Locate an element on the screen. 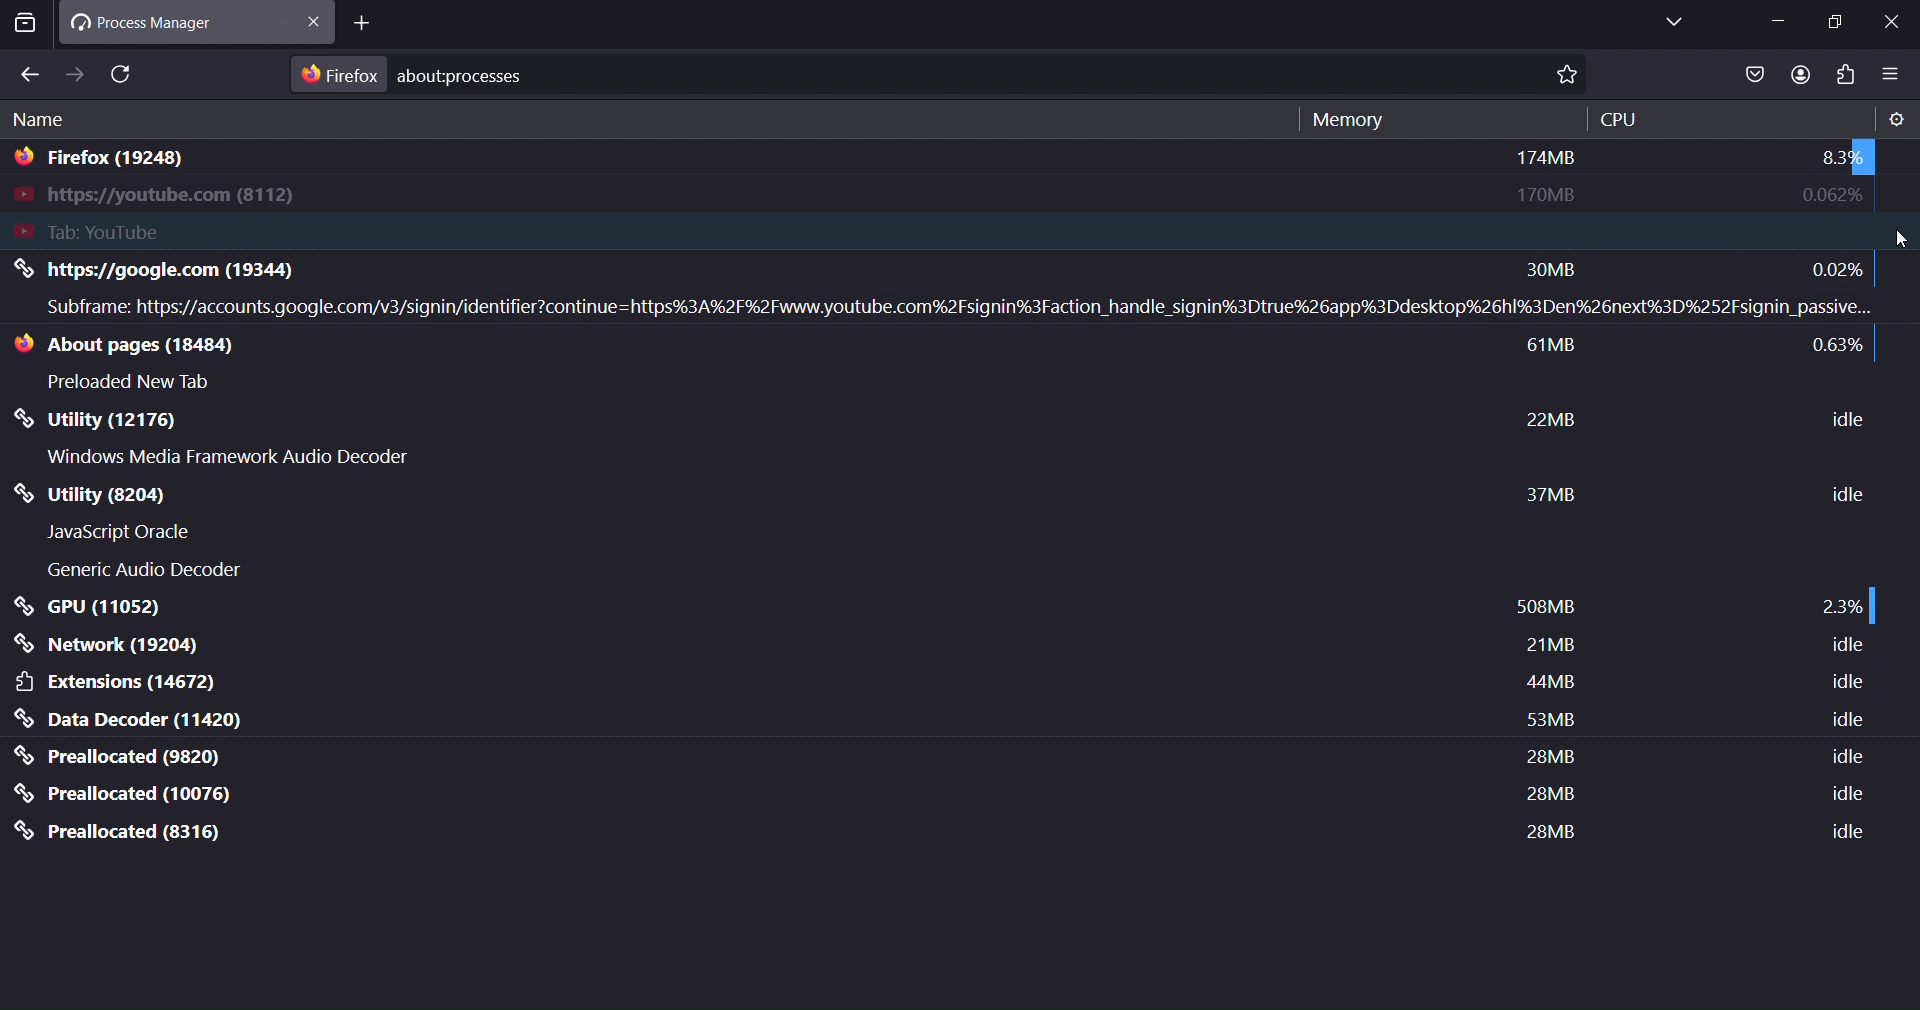 This screenshot has width=1920, height=1010. utility is located at coordinates (101, 423).